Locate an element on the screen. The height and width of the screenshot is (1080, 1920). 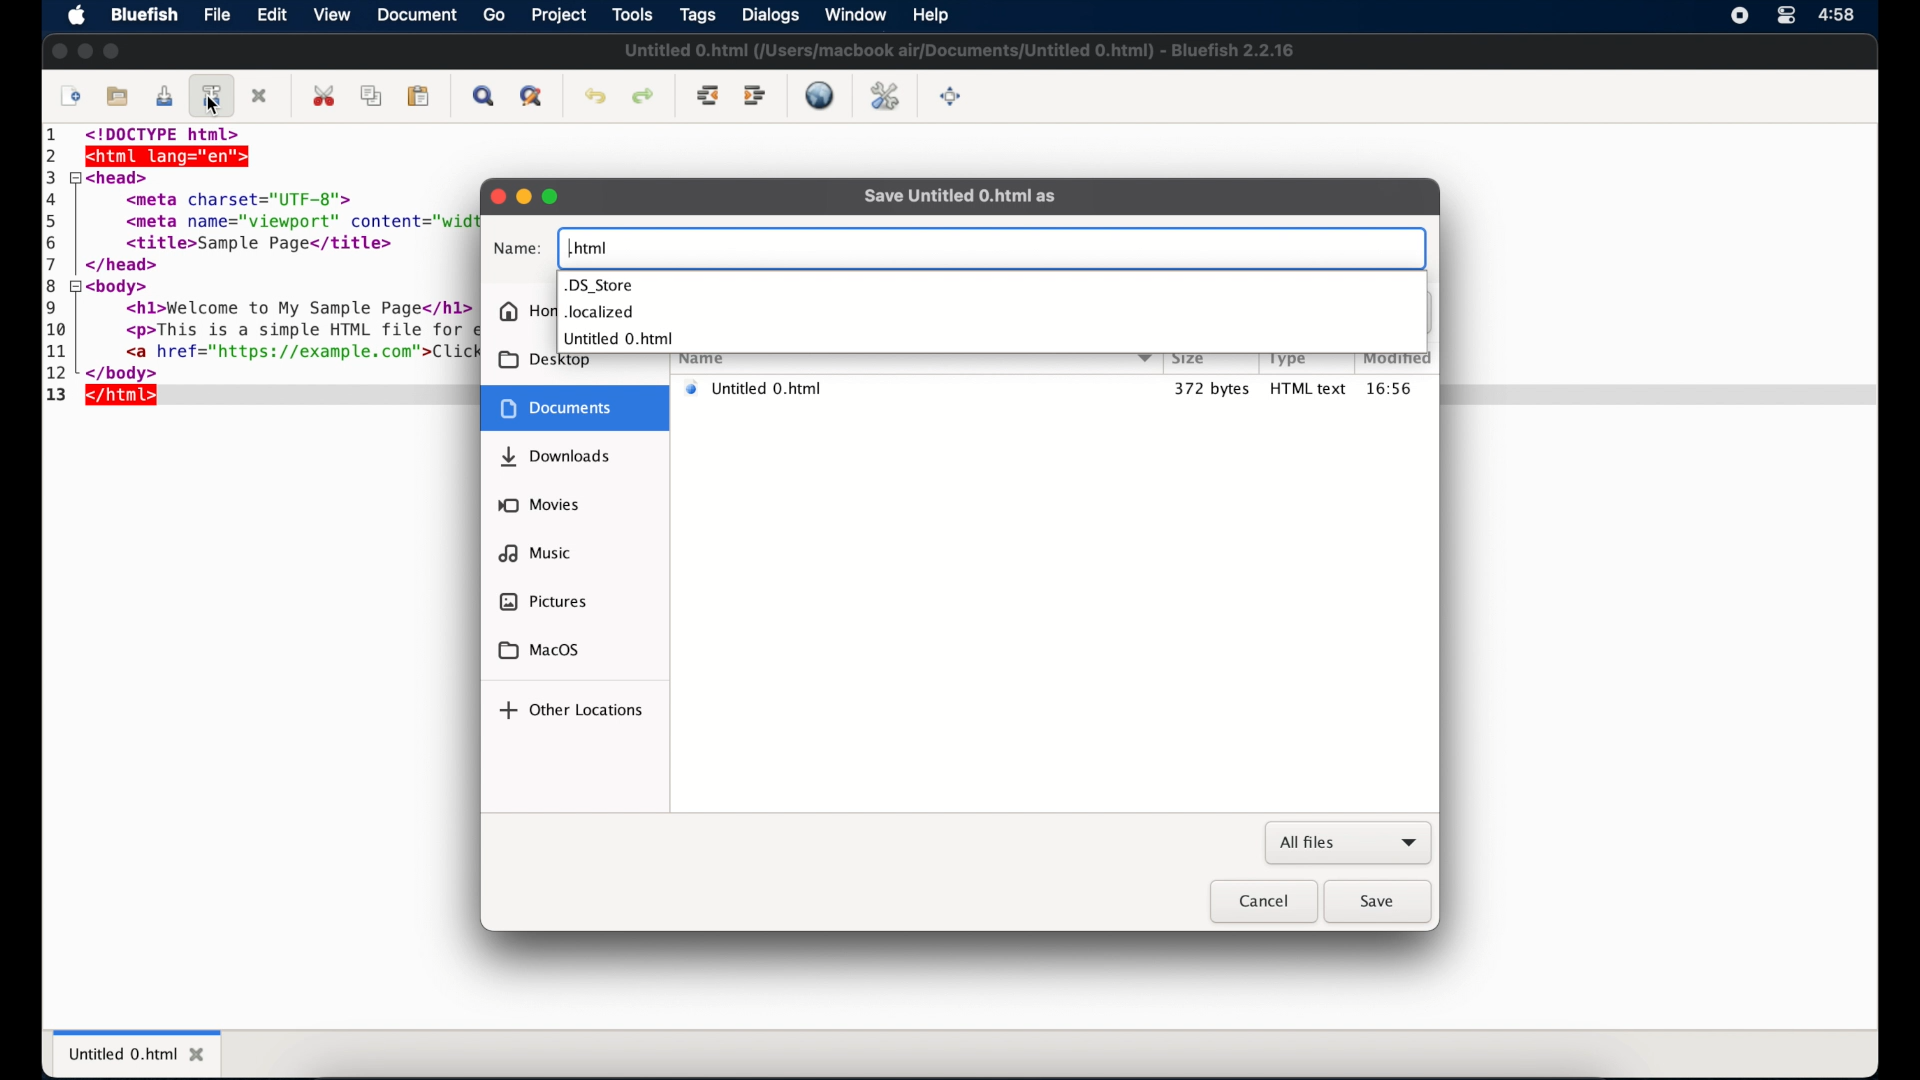
maximize is located at coordinates (552, 196).